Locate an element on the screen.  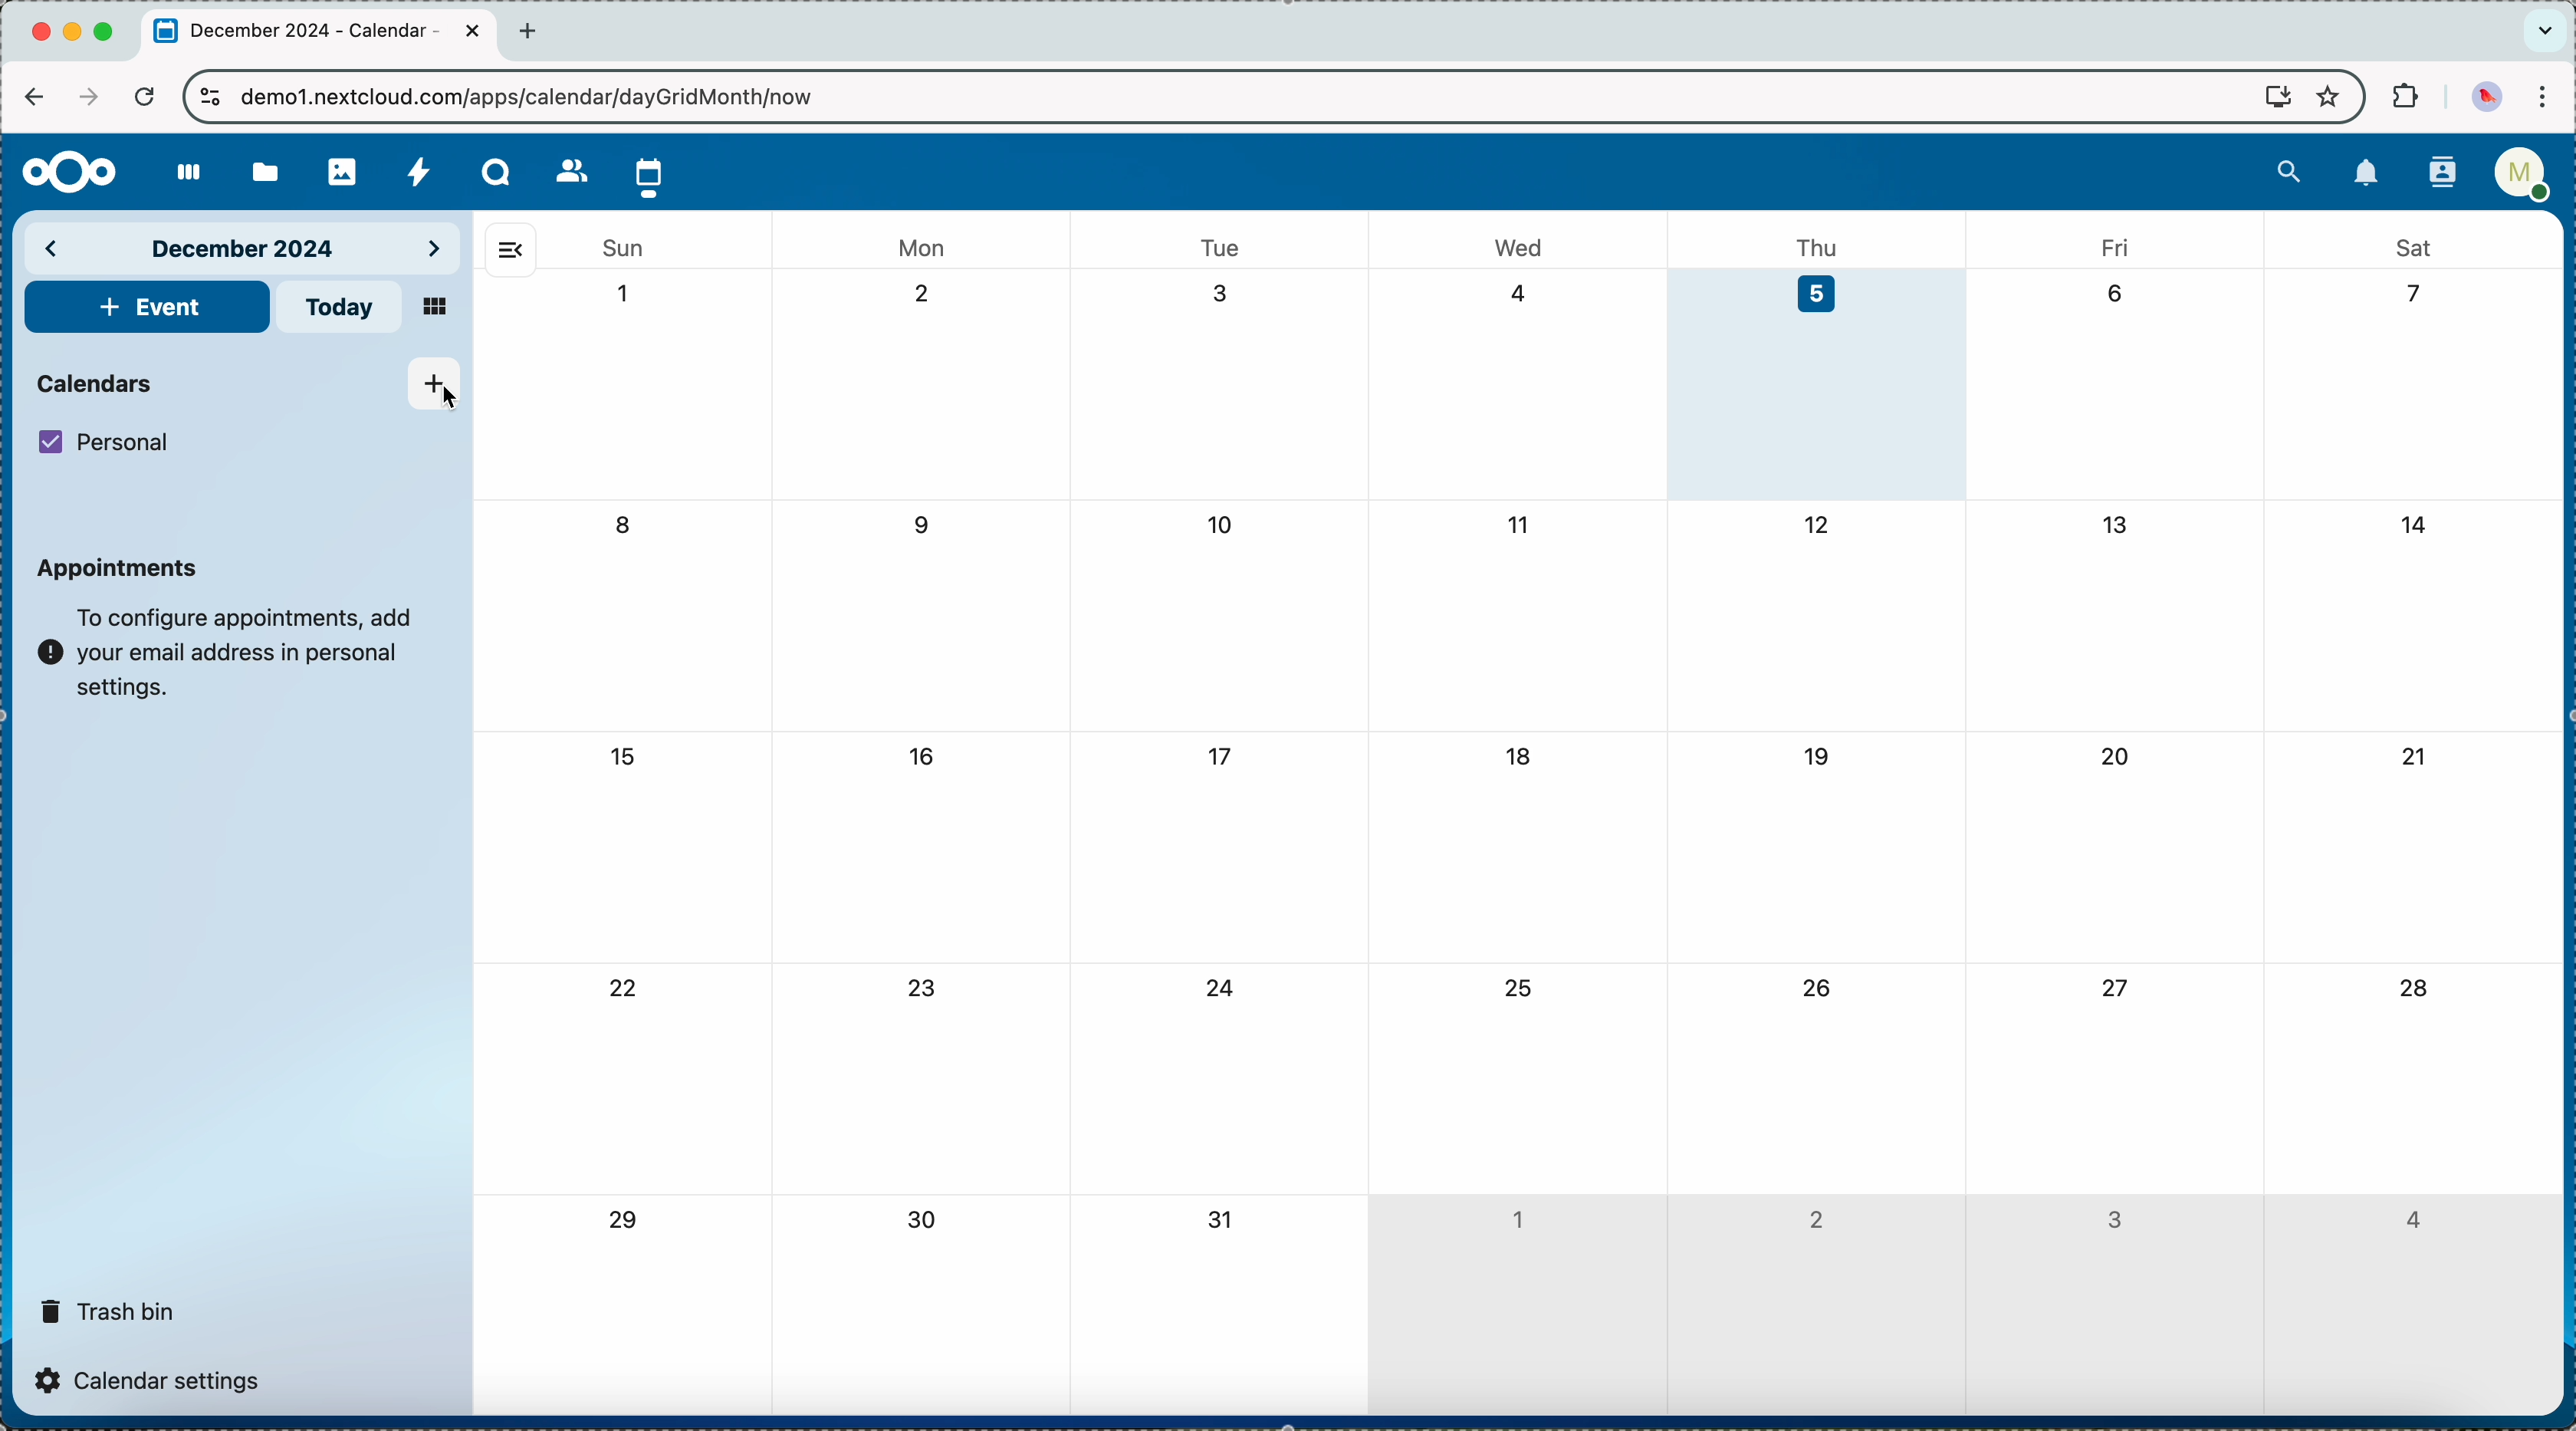
23 is located at coordinates (927, 987).